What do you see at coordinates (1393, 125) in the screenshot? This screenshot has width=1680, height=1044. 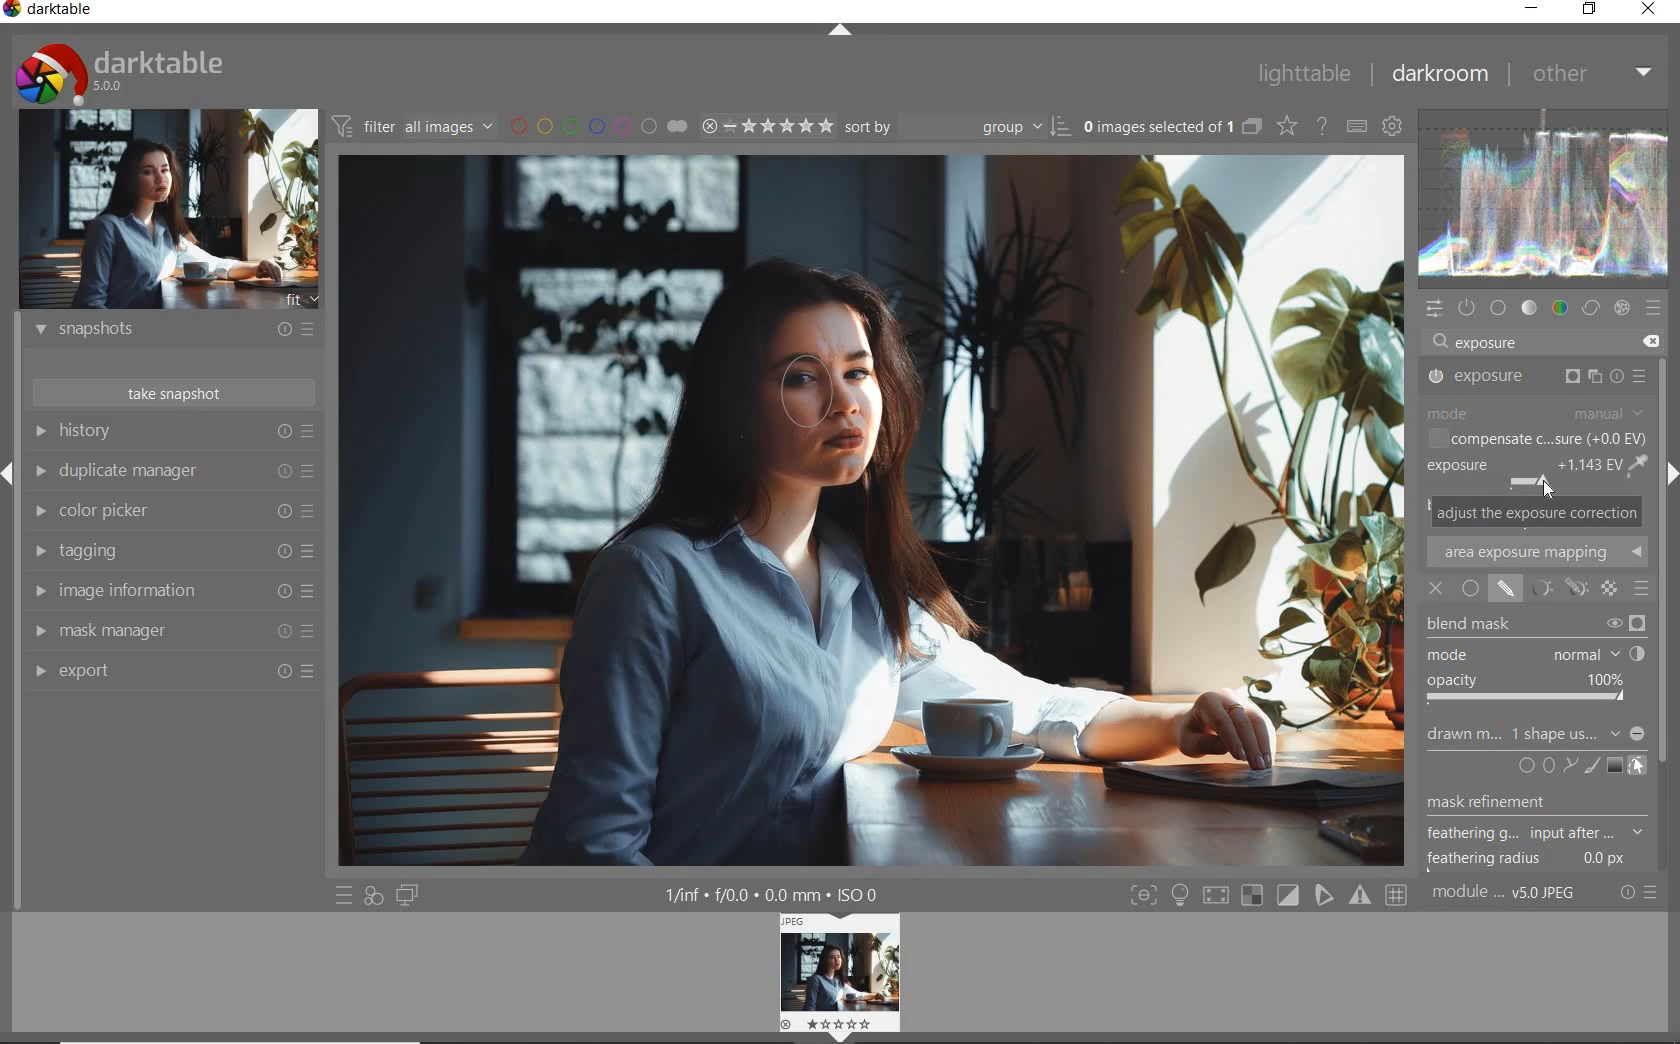 I see `show global preferences` at bounding box center [1393, 125].